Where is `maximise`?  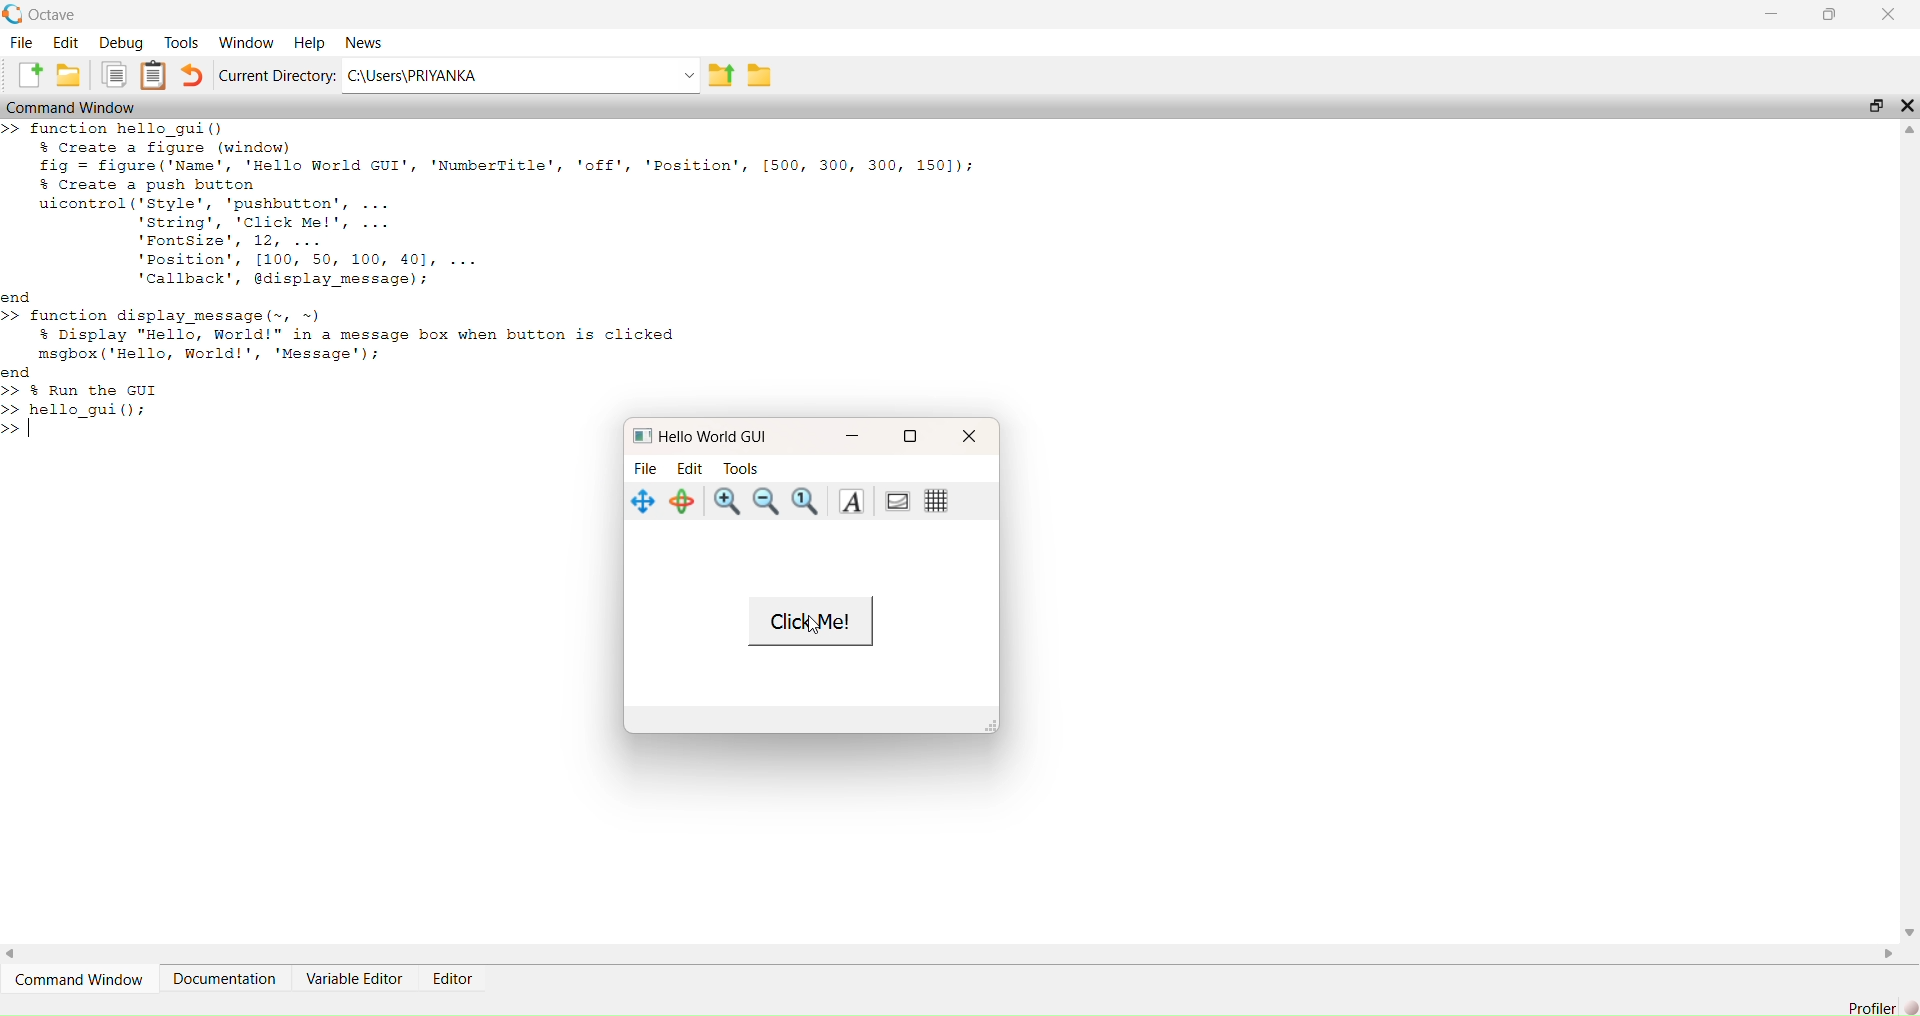 maximise is located at coordinates (1832, 17).